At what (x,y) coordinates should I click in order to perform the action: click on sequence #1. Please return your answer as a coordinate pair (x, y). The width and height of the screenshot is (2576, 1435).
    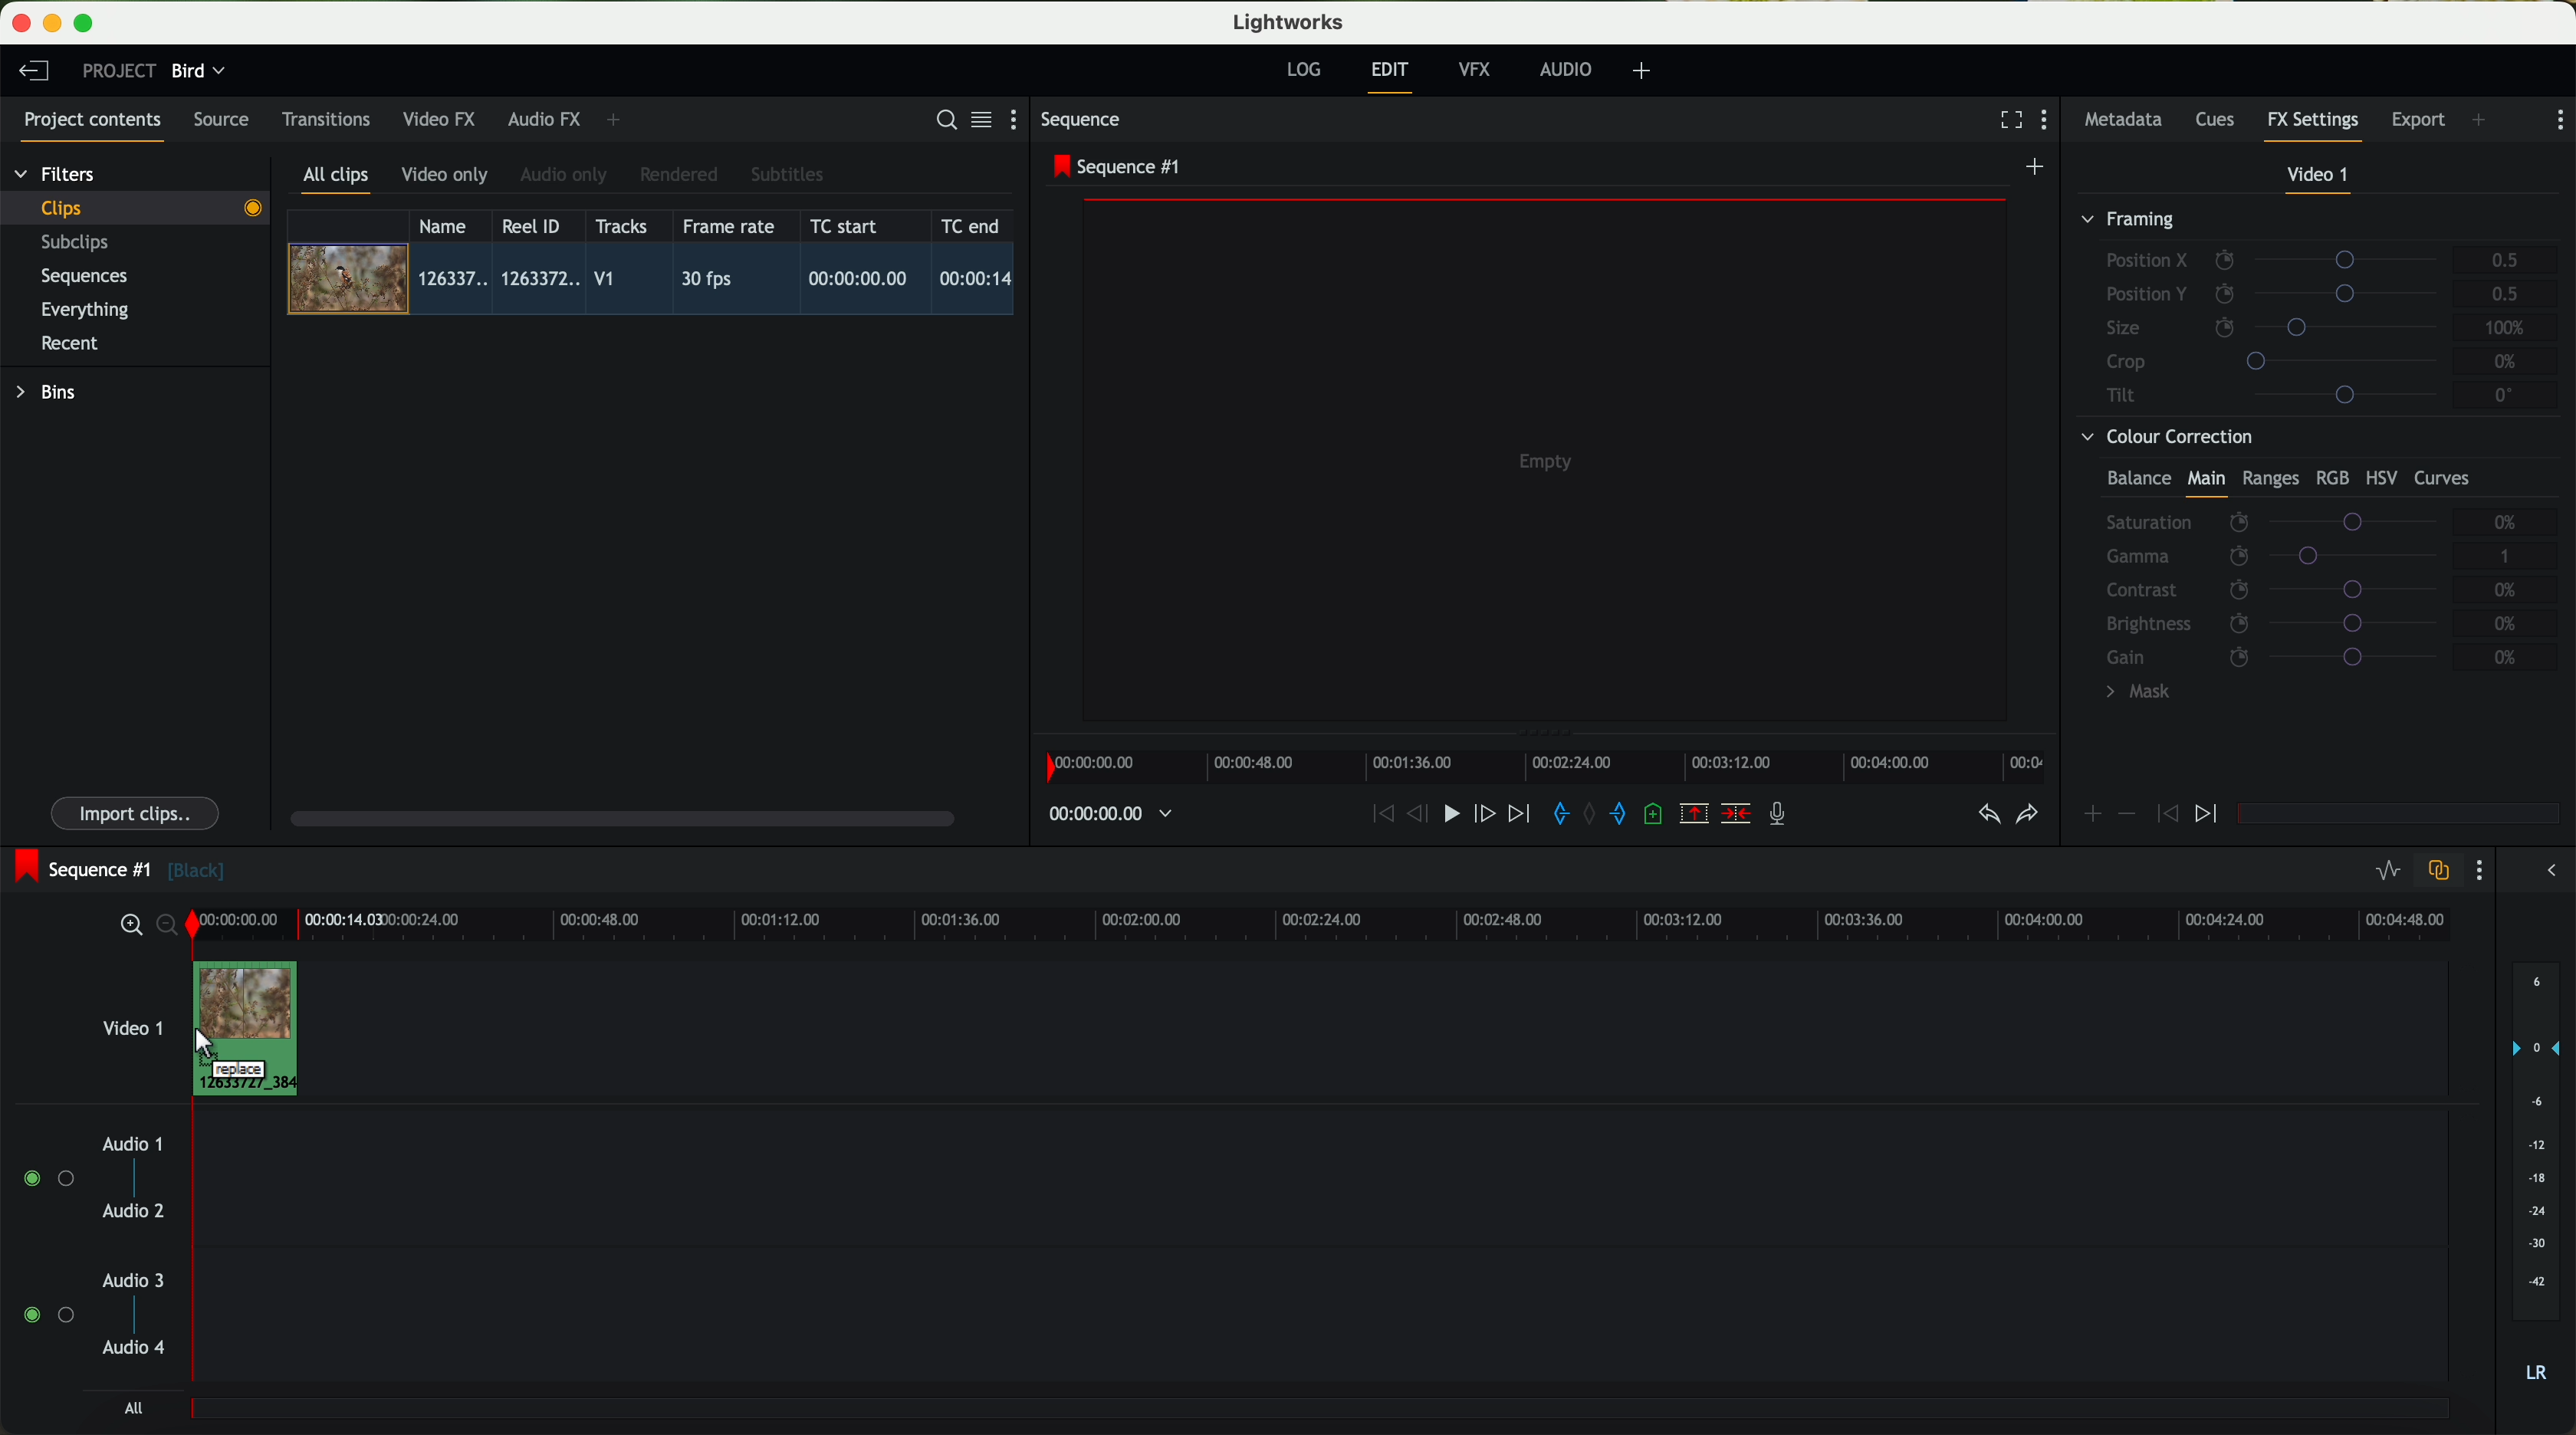
    Looking at the image, I should click on (77, 869).